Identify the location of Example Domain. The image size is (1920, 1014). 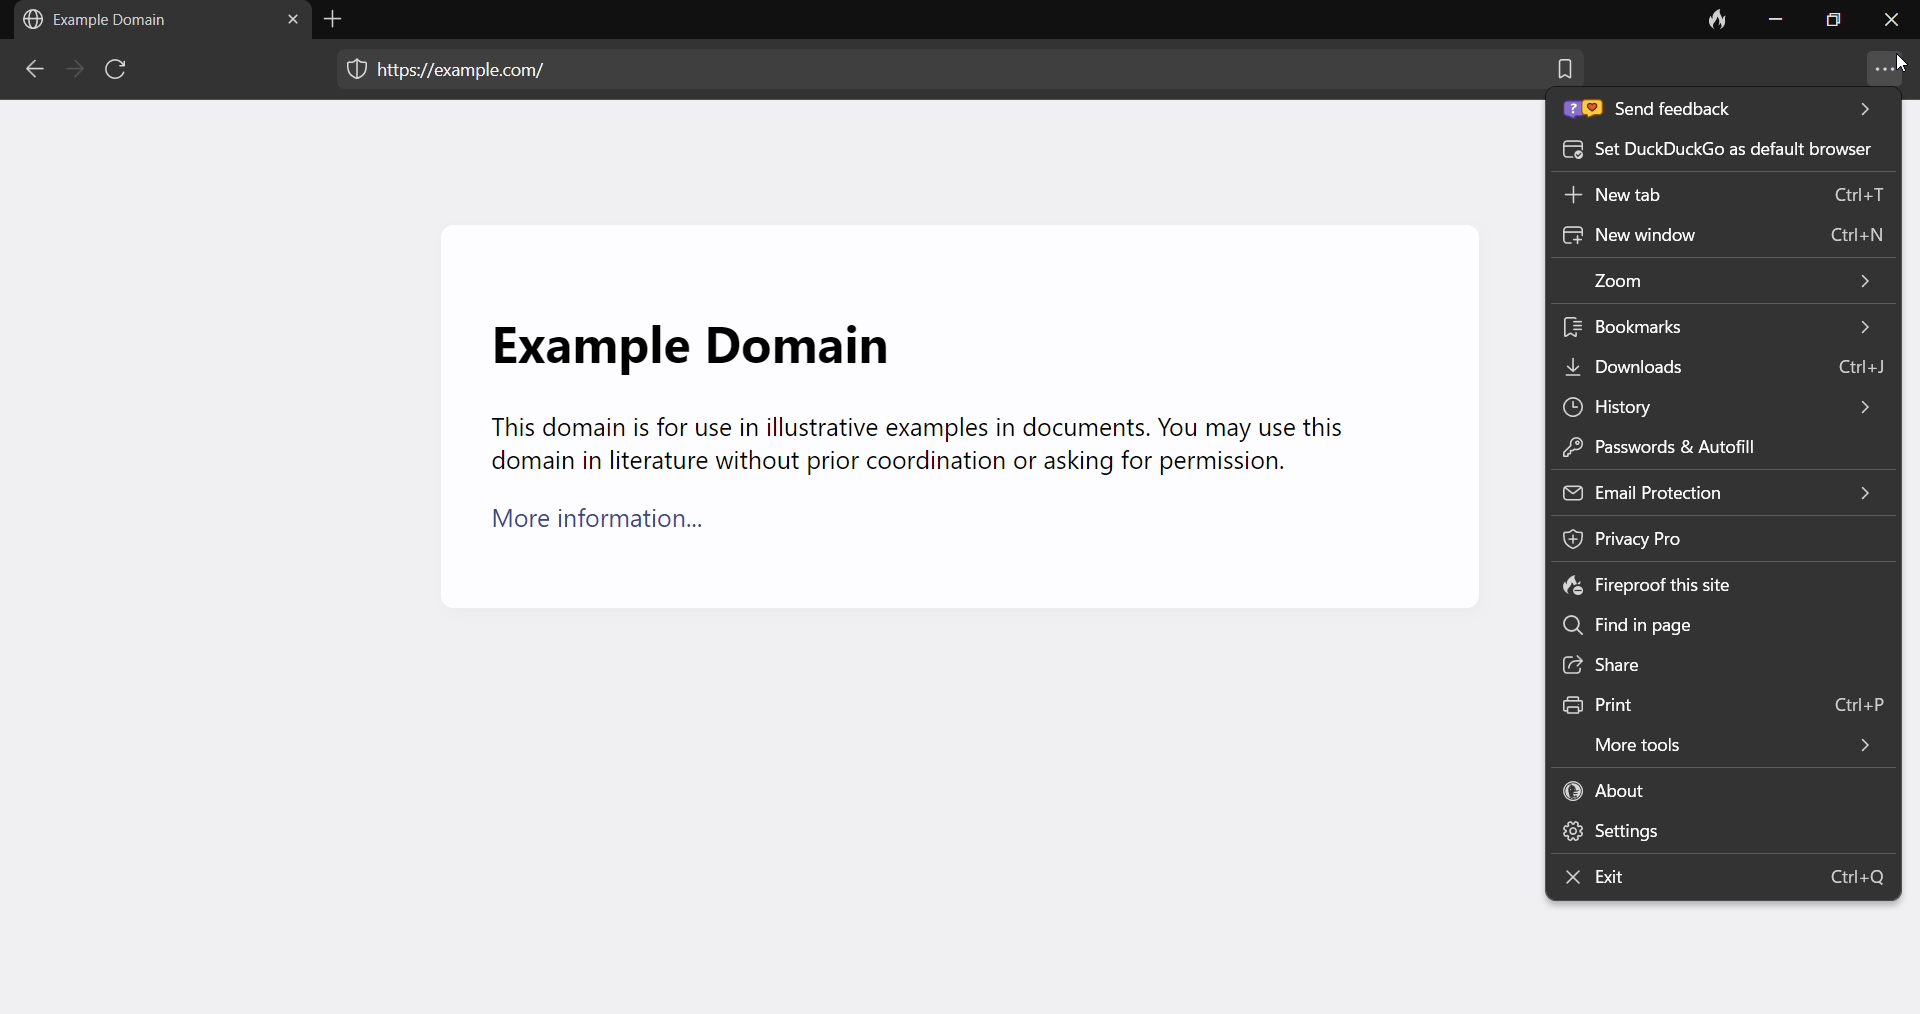
(688, 334).